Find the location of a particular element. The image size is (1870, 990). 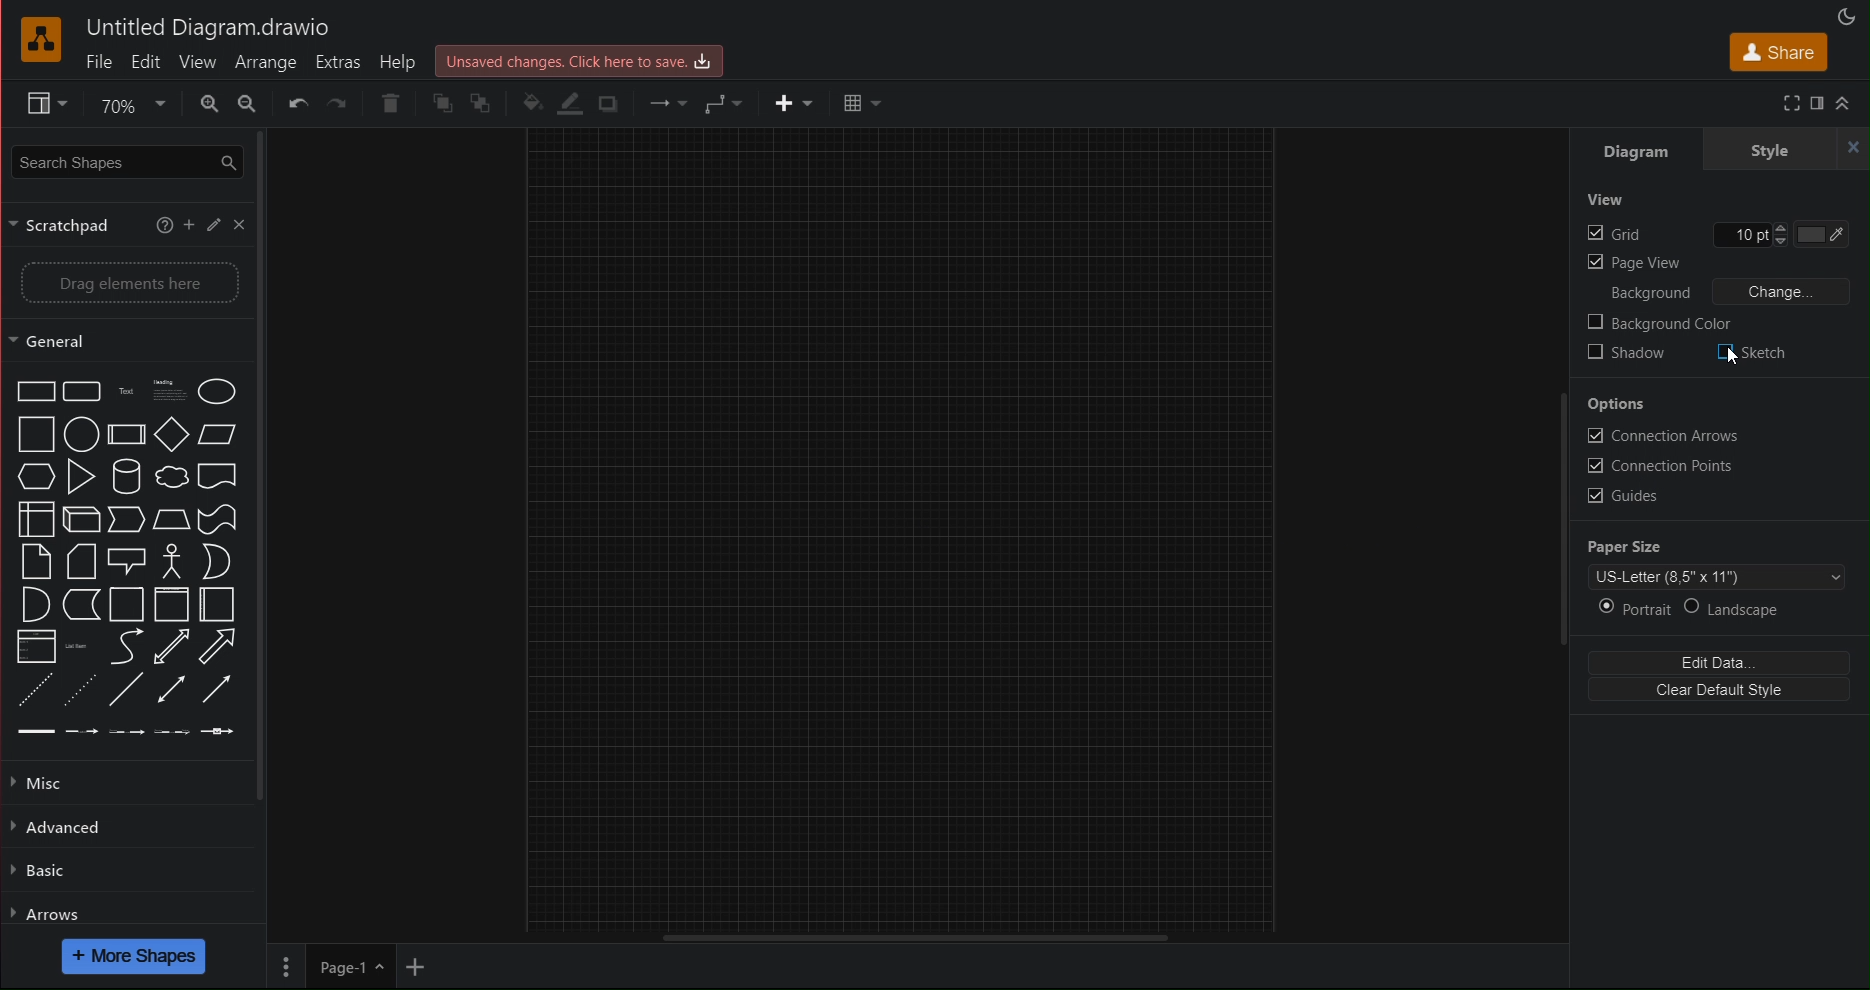

tape is located at coordinates (219, 520).